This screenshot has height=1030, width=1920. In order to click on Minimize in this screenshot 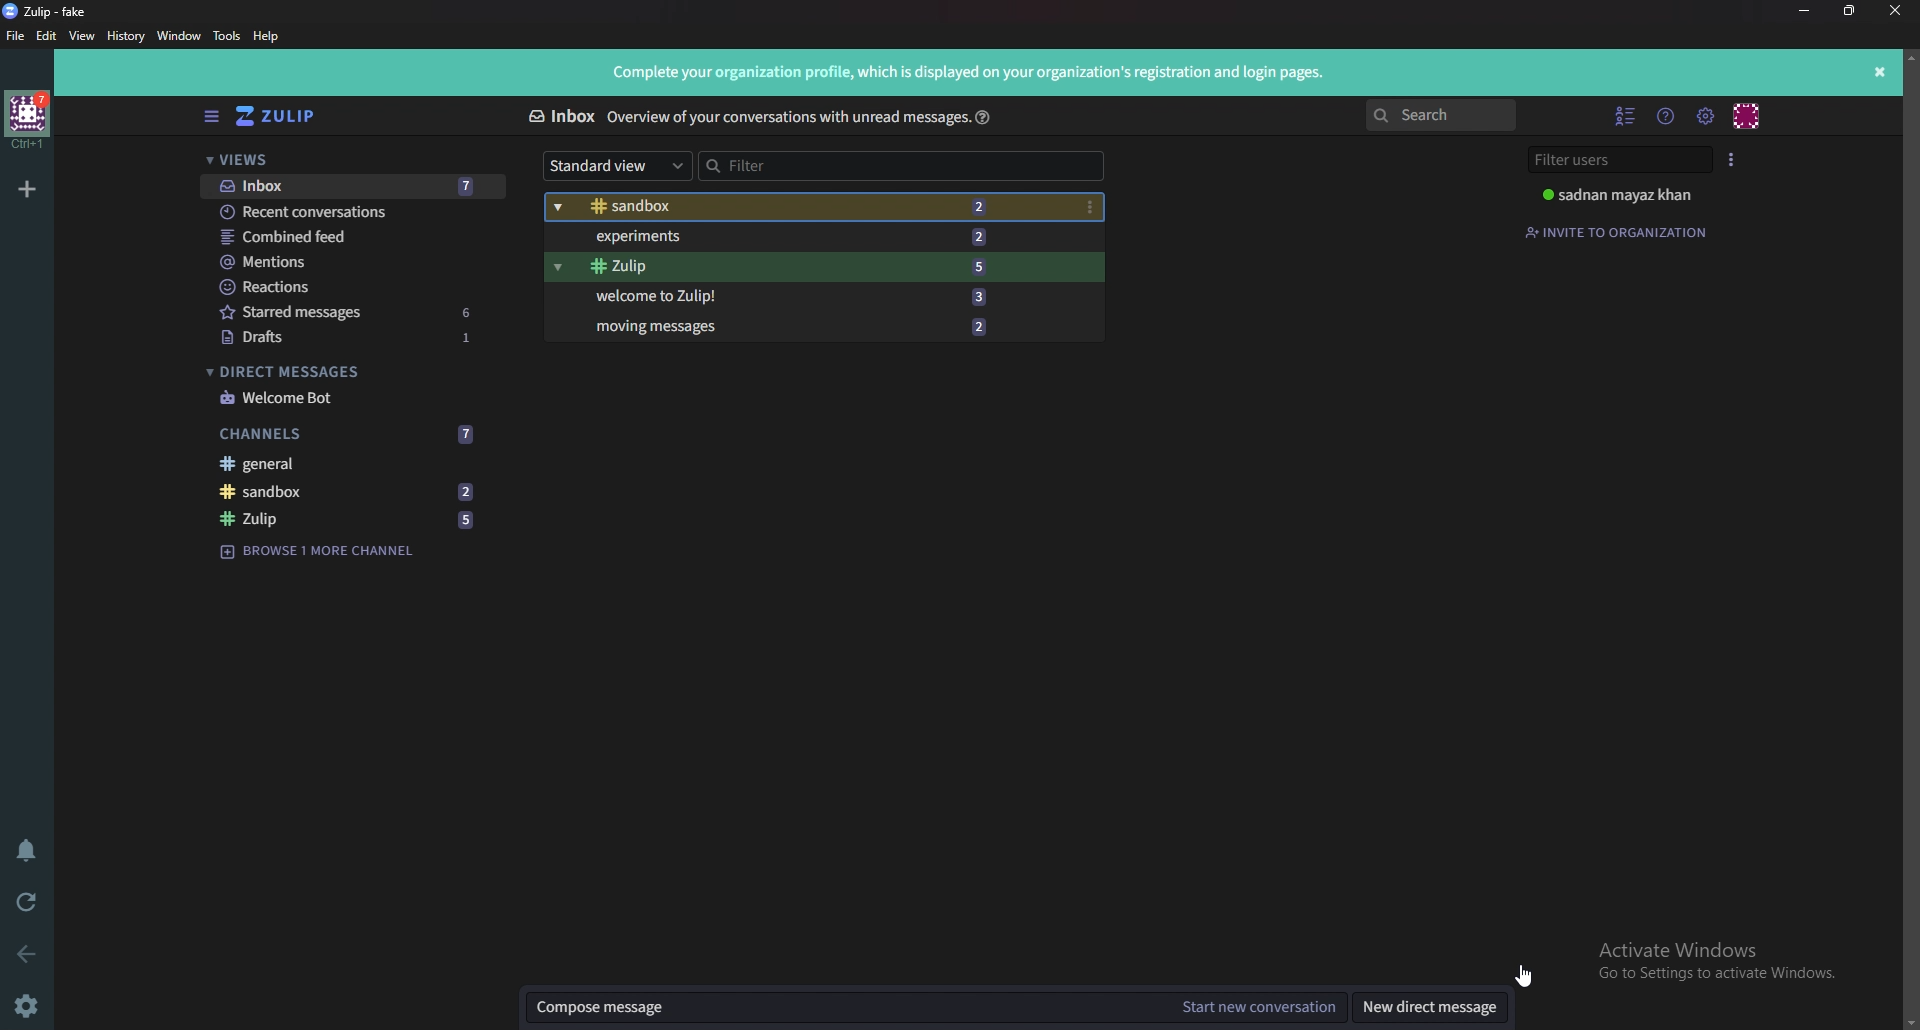, I will do `click(1806, 11)`.